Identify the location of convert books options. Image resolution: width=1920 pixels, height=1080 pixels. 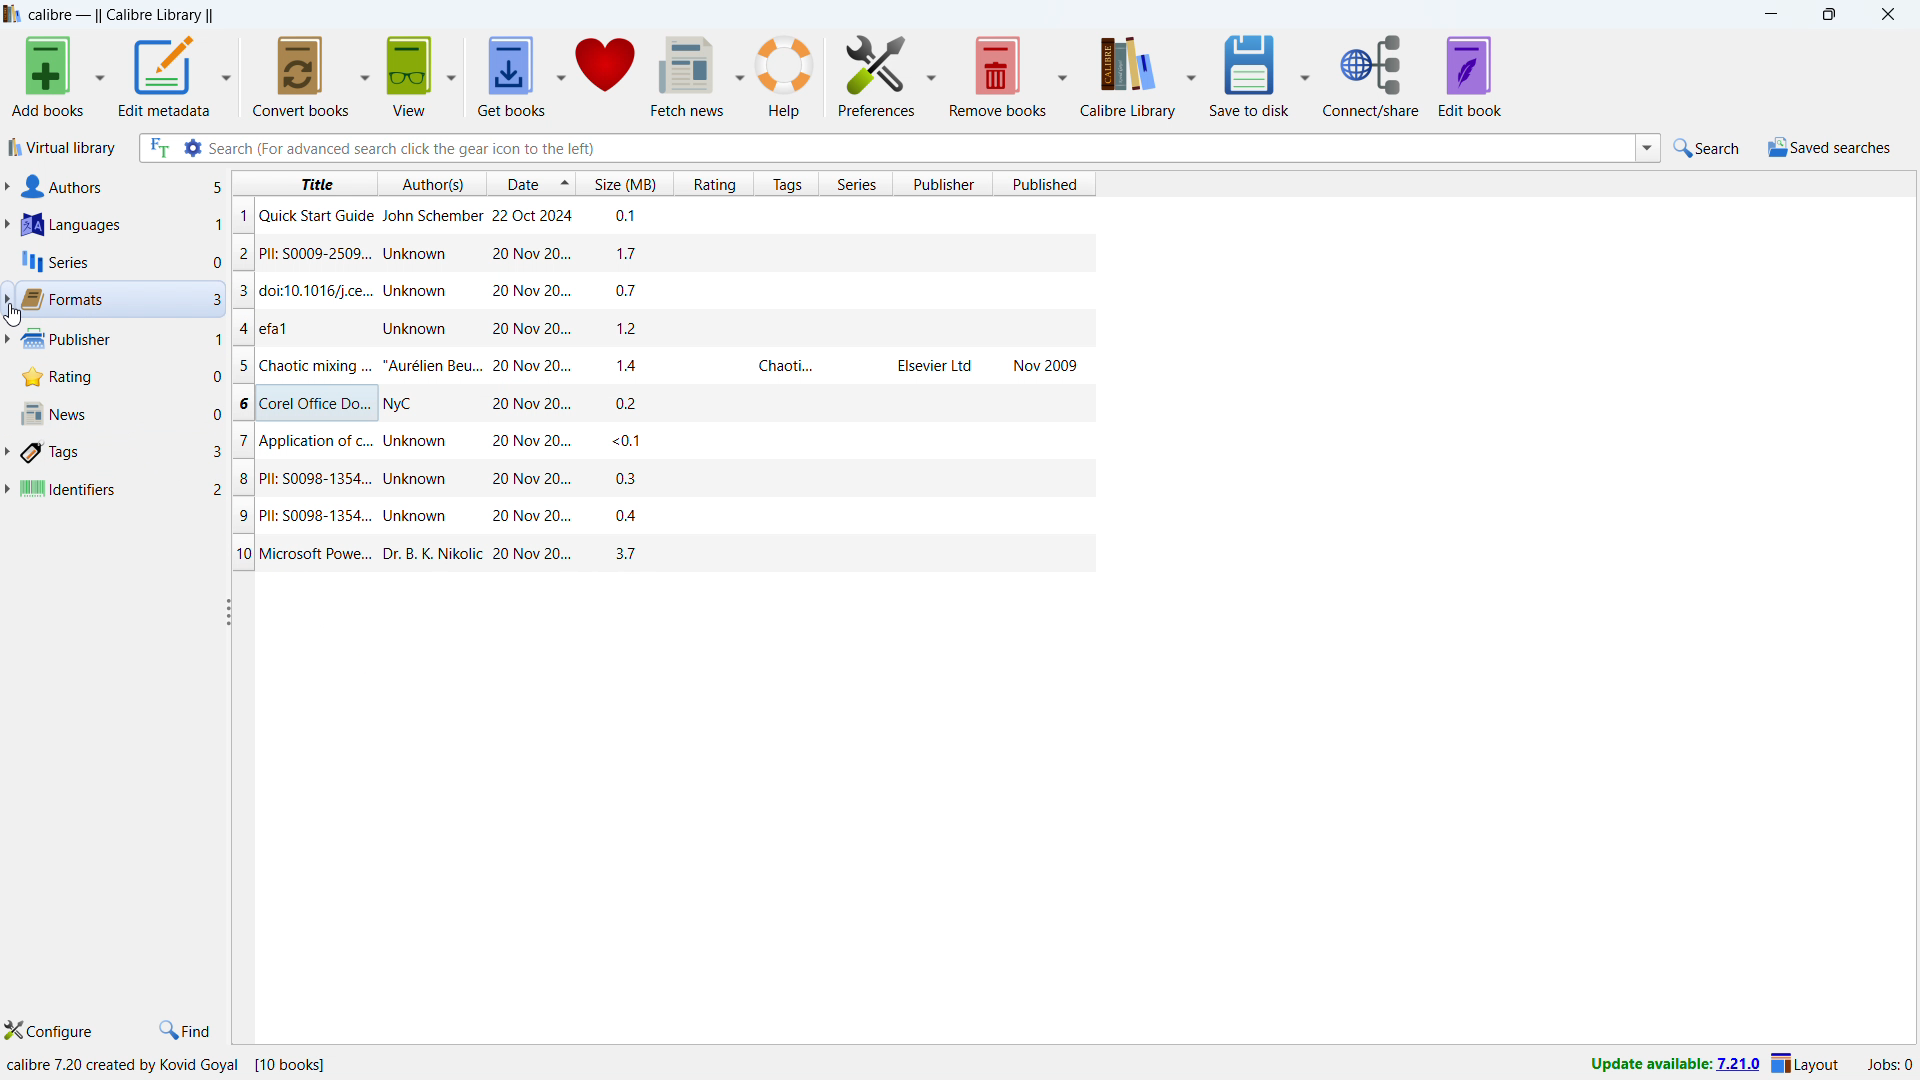
(367, 76).